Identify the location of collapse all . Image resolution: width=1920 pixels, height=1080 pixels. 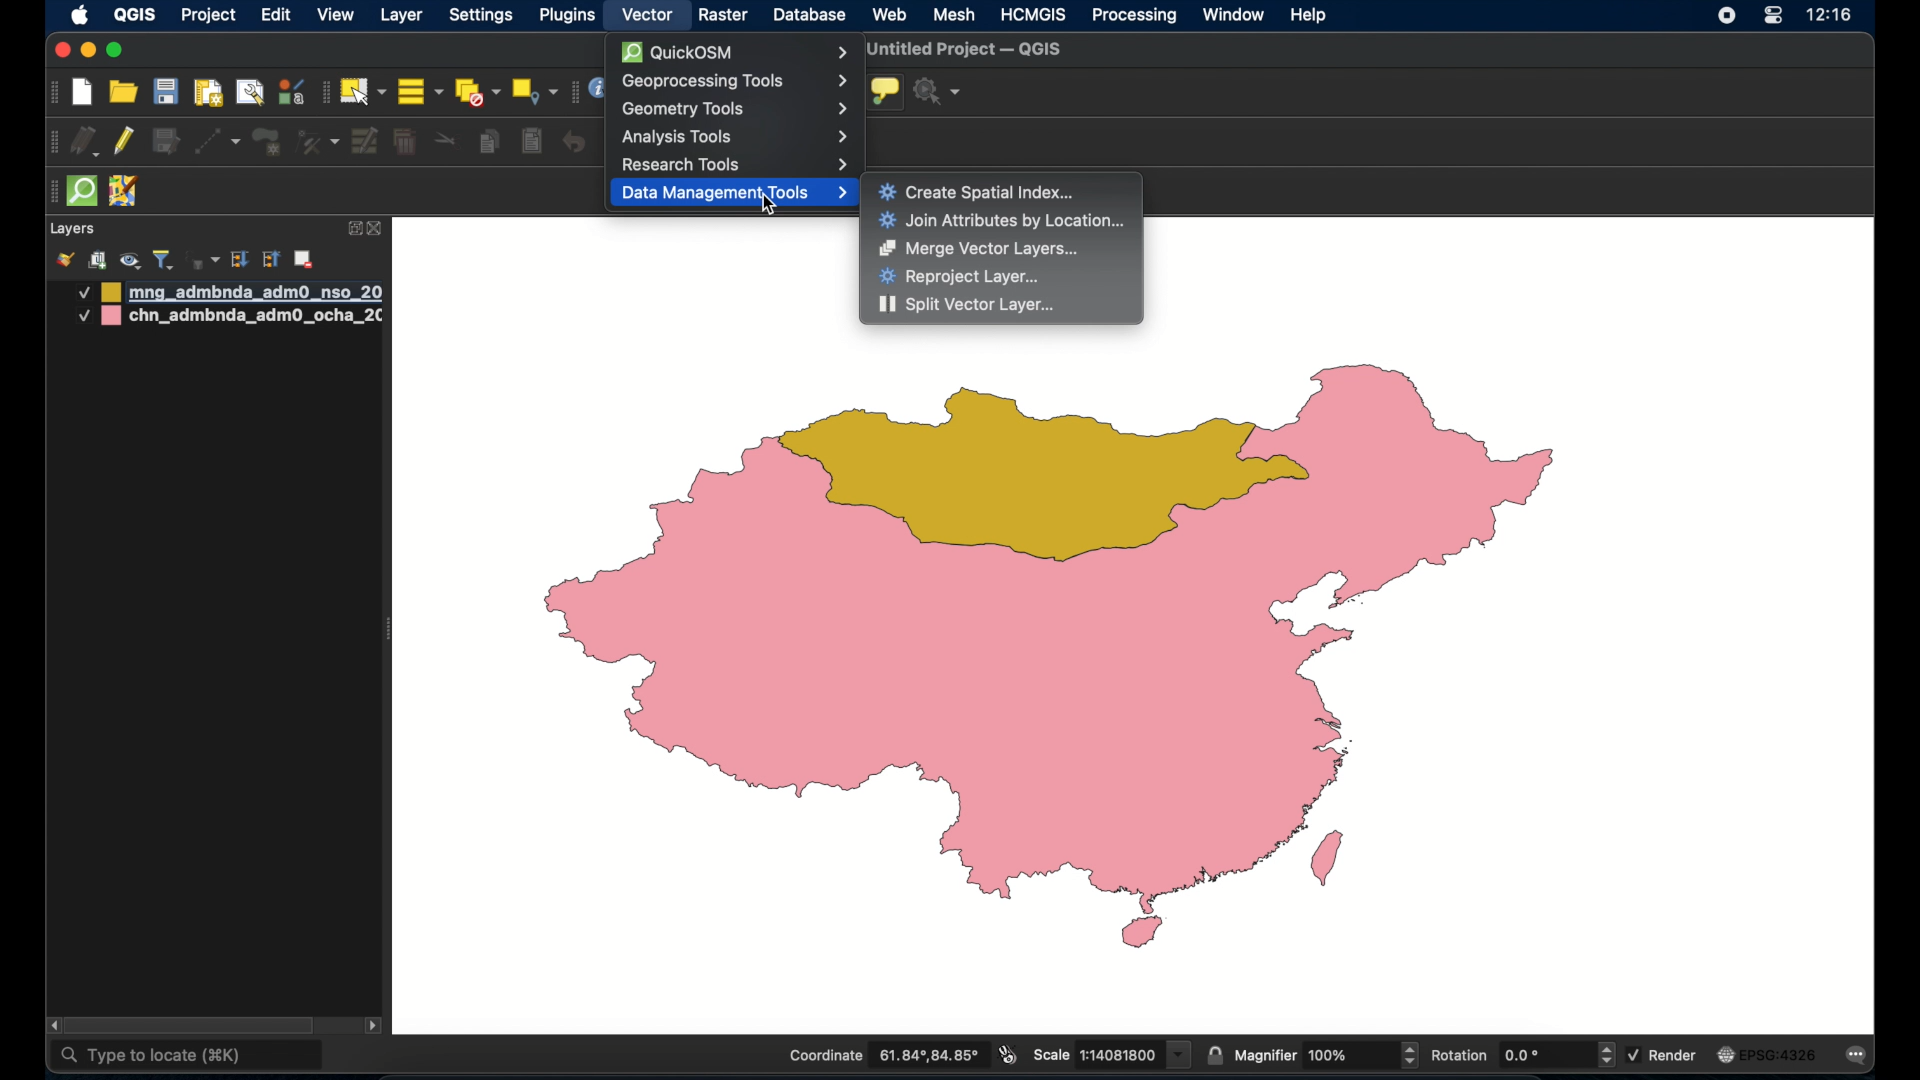
(272, 262).